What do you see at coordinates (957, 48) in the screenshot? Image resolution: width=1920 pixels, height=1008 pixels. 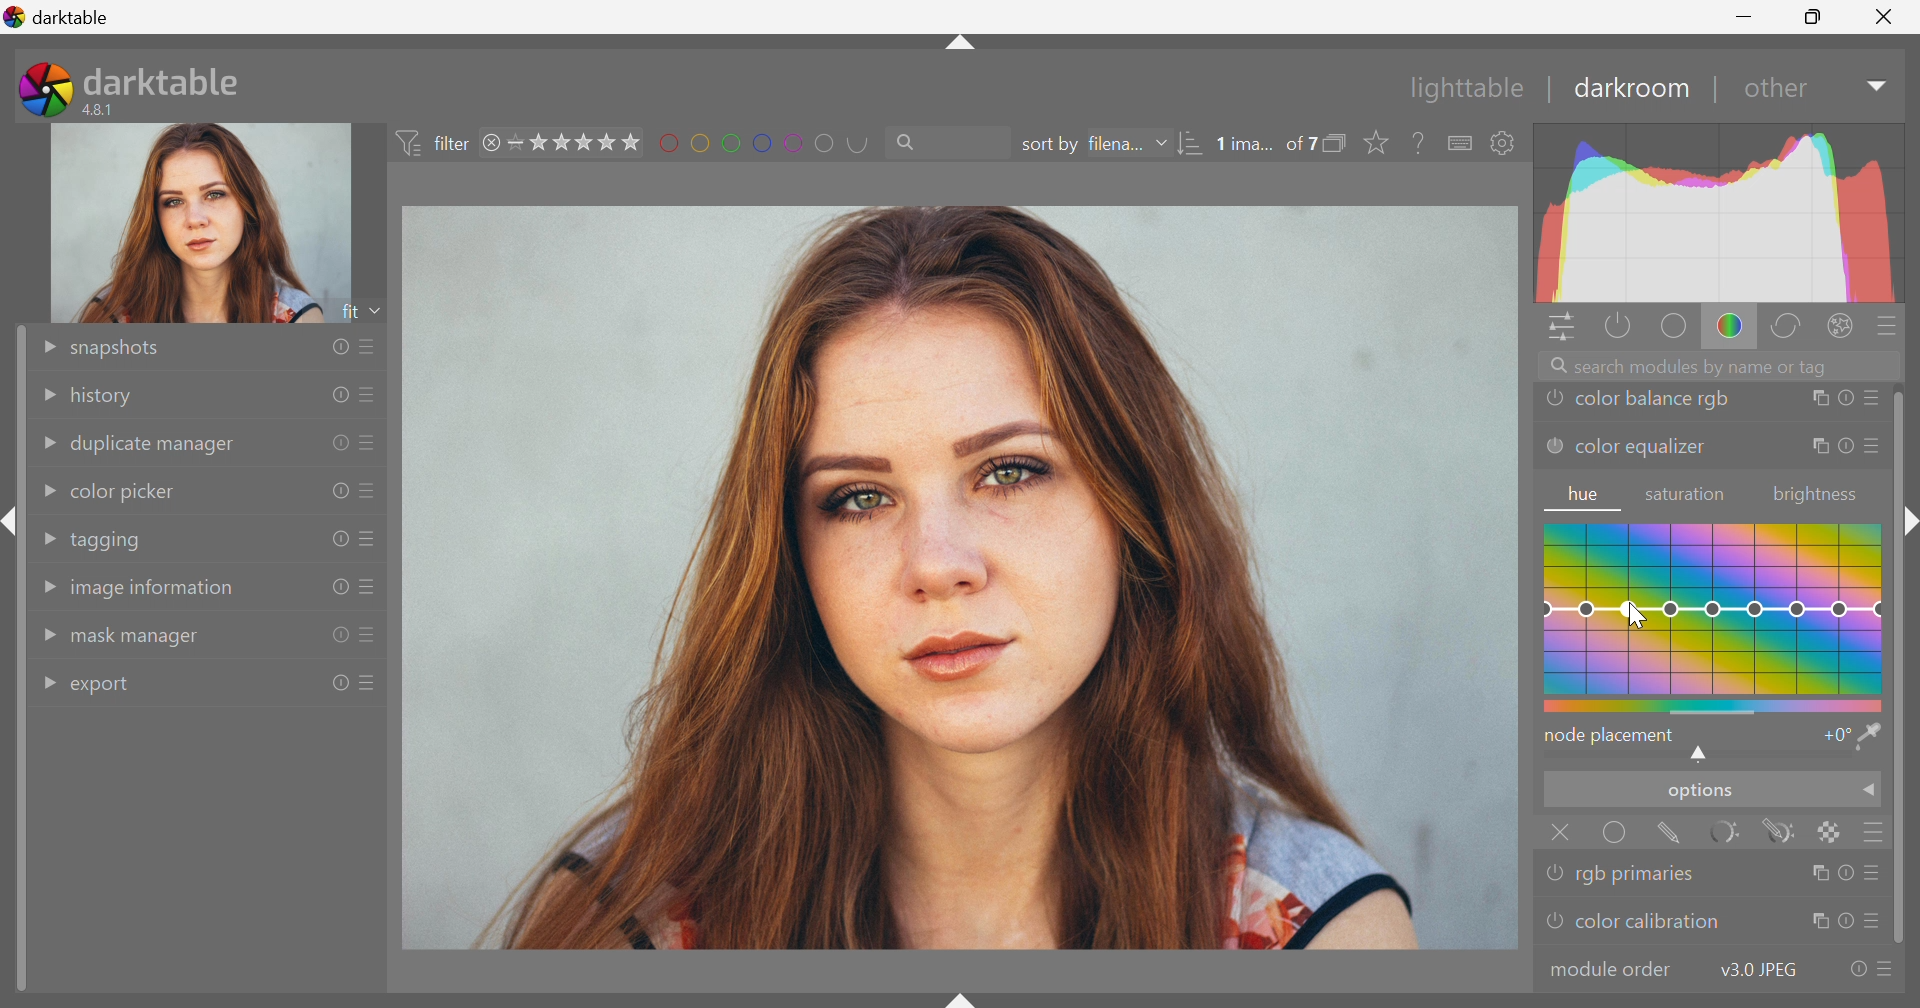 I see `shift+ctrl+t` at bounding box center [957, 48].